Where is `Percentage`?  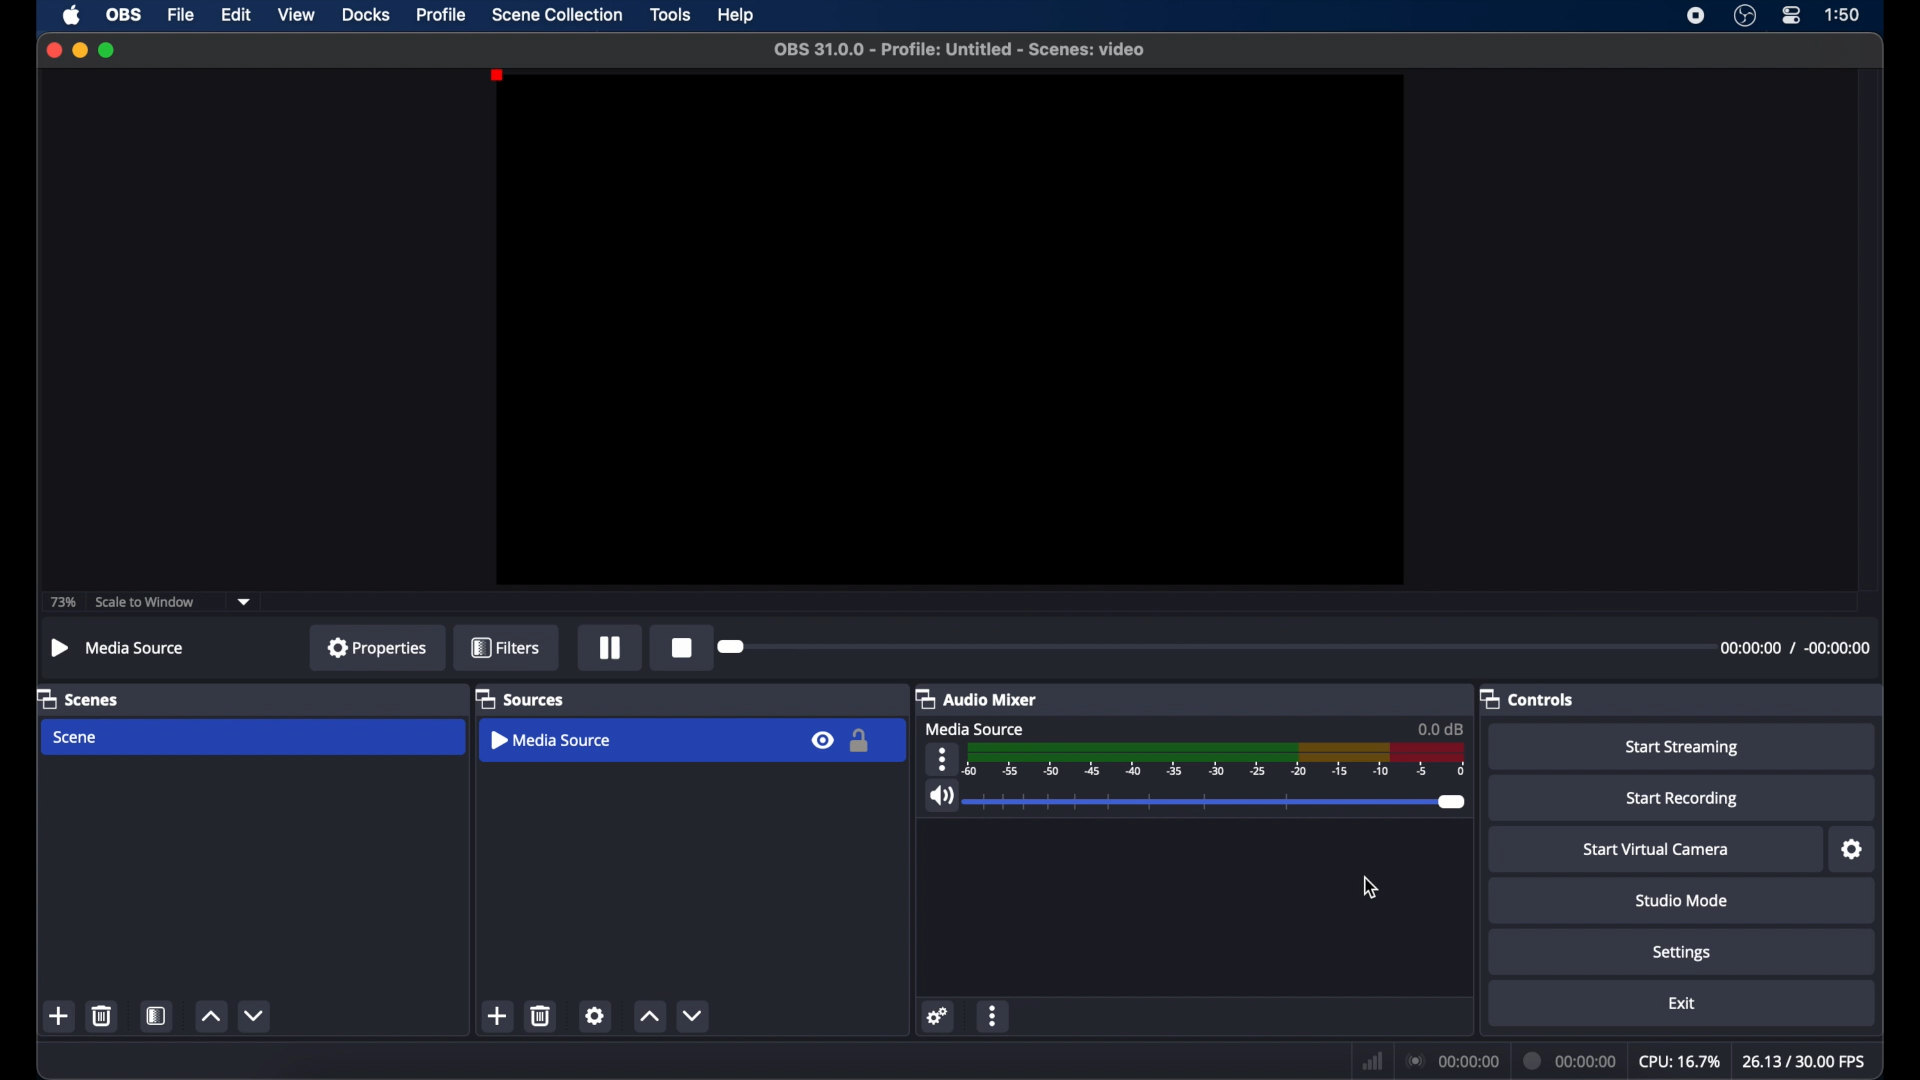 Percentage is located at coordinates (64, 602).